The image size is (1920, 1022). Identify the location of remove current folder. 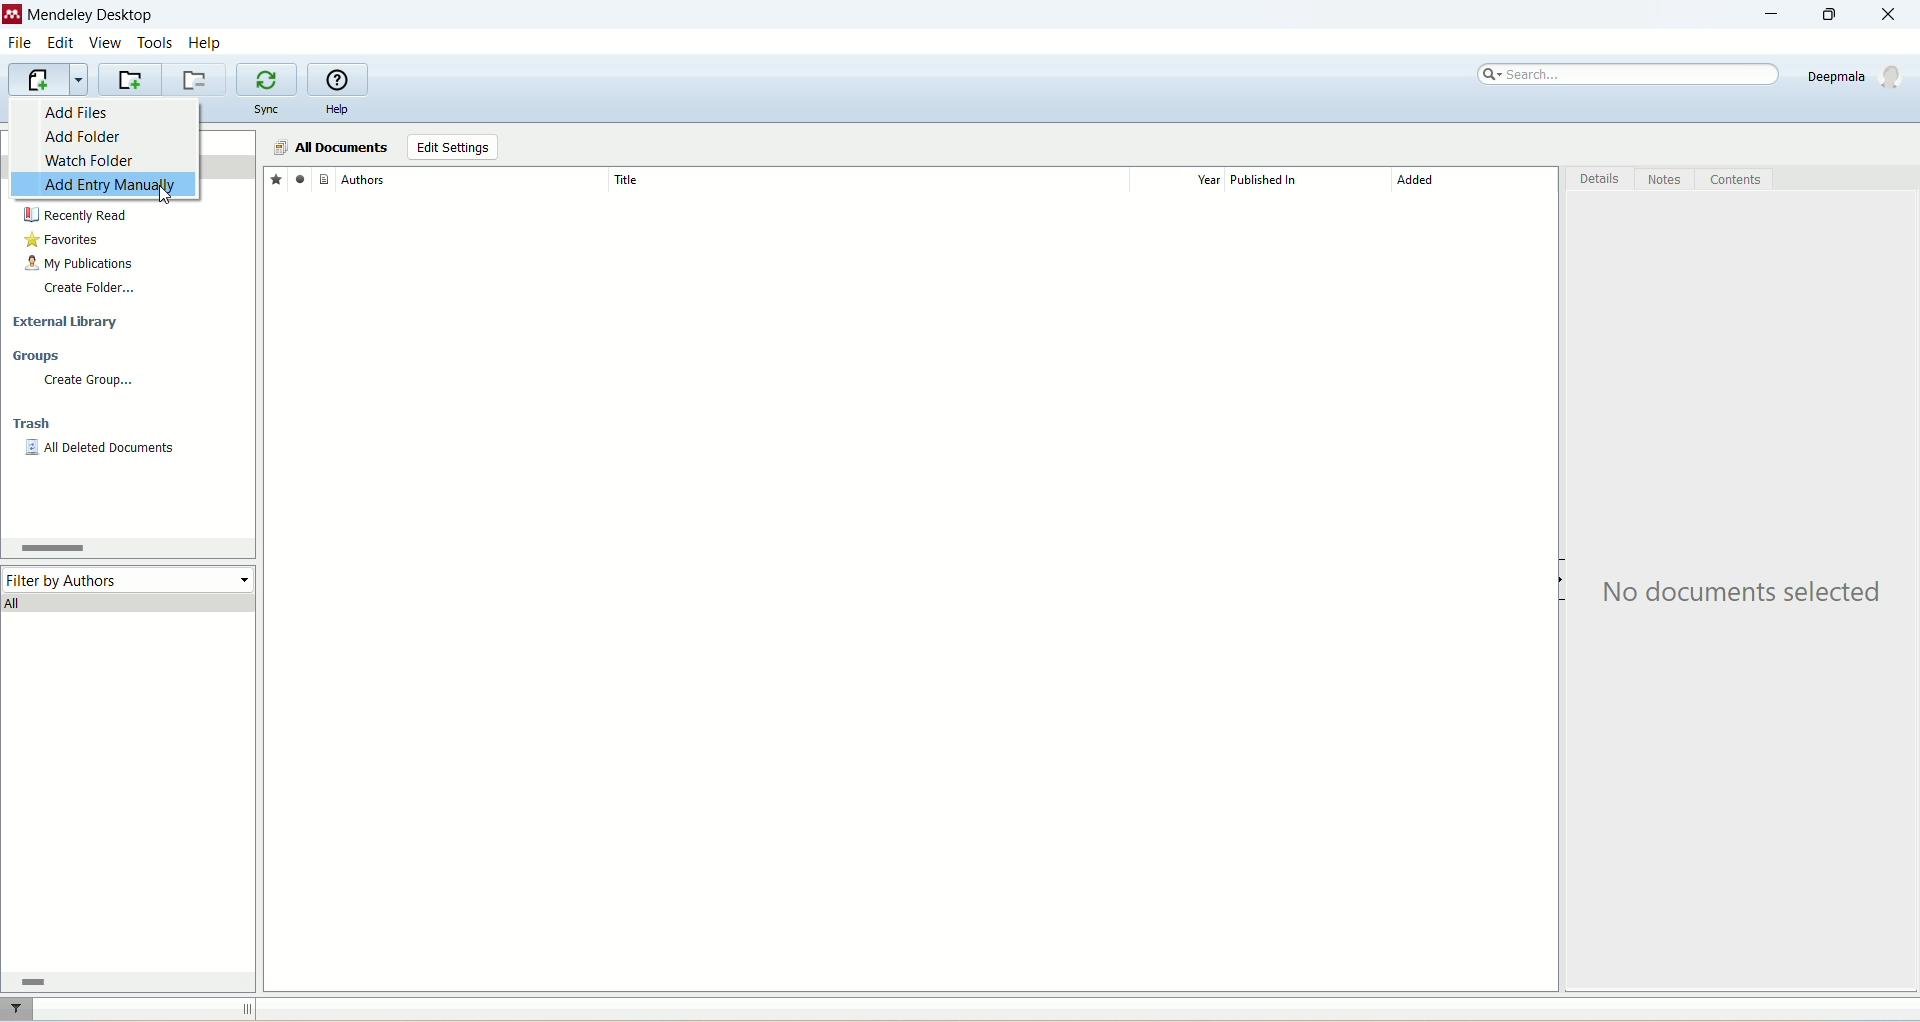
(197, 79).